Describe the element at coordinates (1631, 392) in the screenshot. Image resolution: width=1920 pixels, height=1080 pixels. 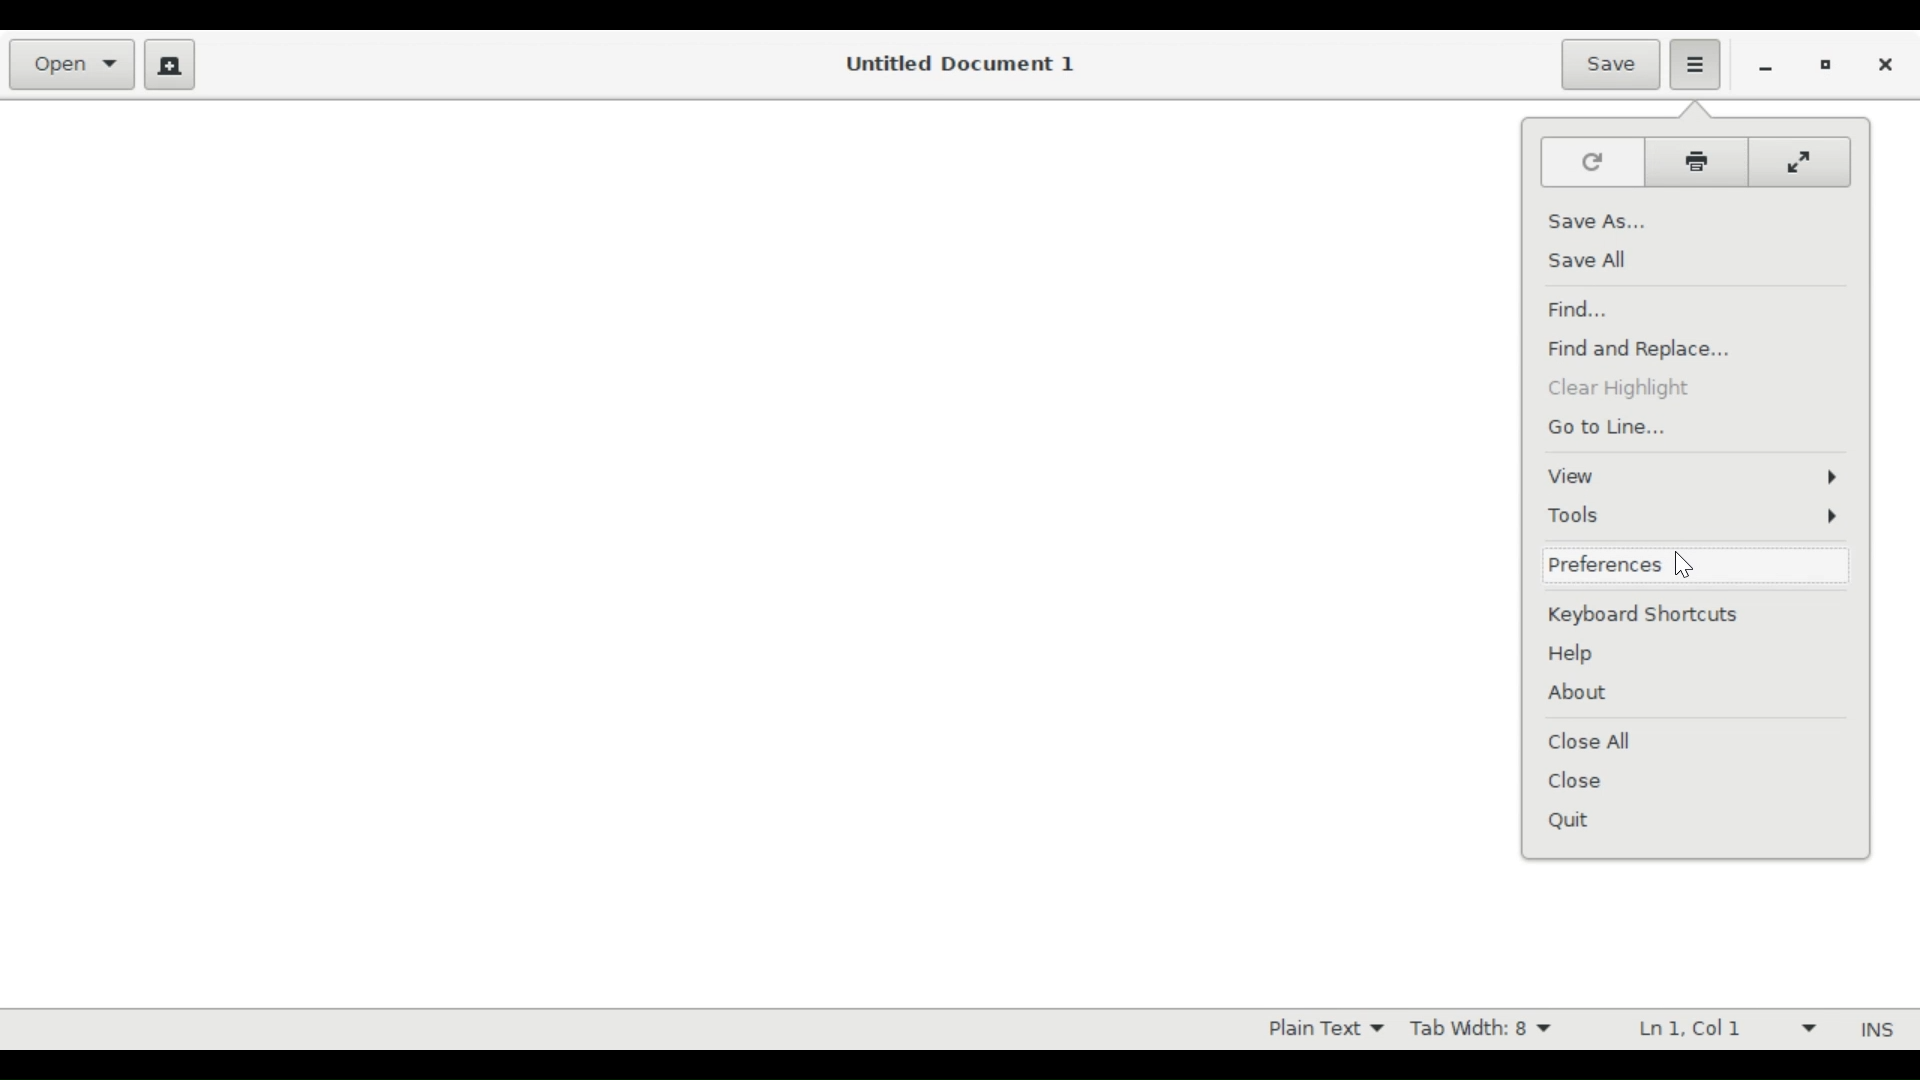
I see `Clear Hih` at that location.